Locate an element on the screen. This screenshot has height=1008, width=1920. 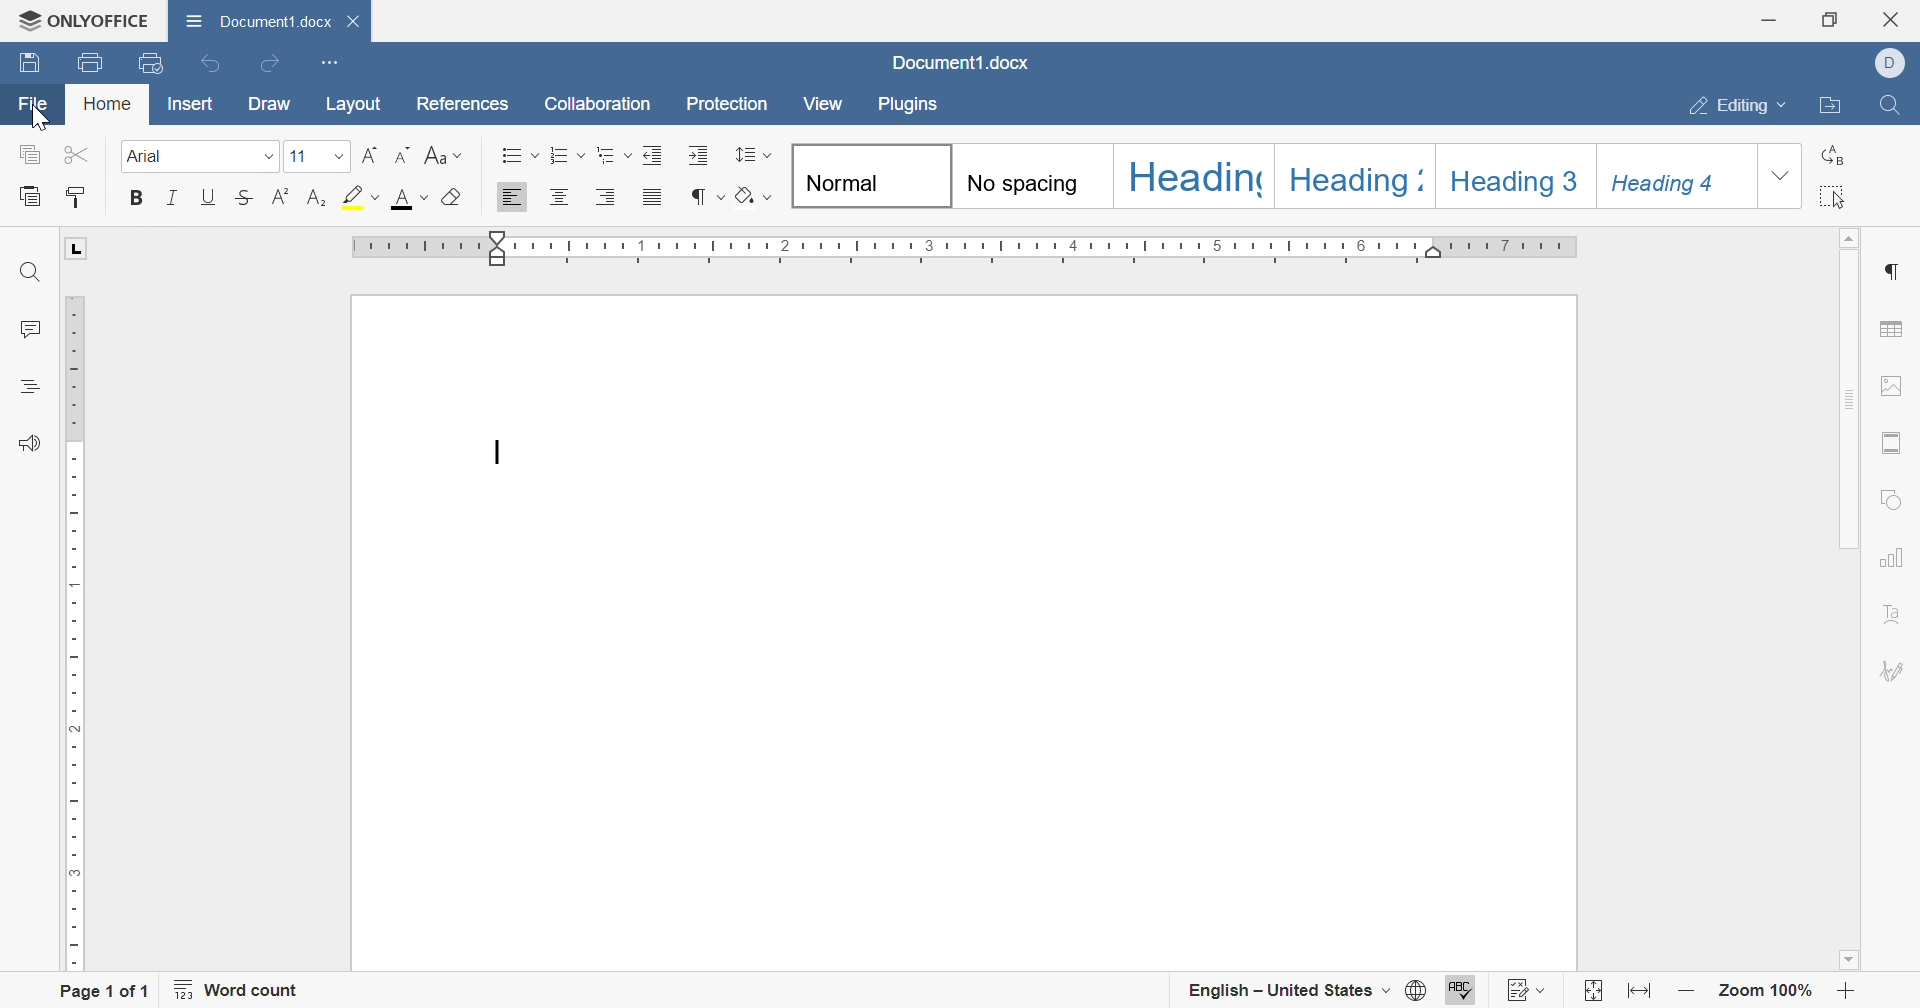
increase indent is located at coordinates (698, 154).